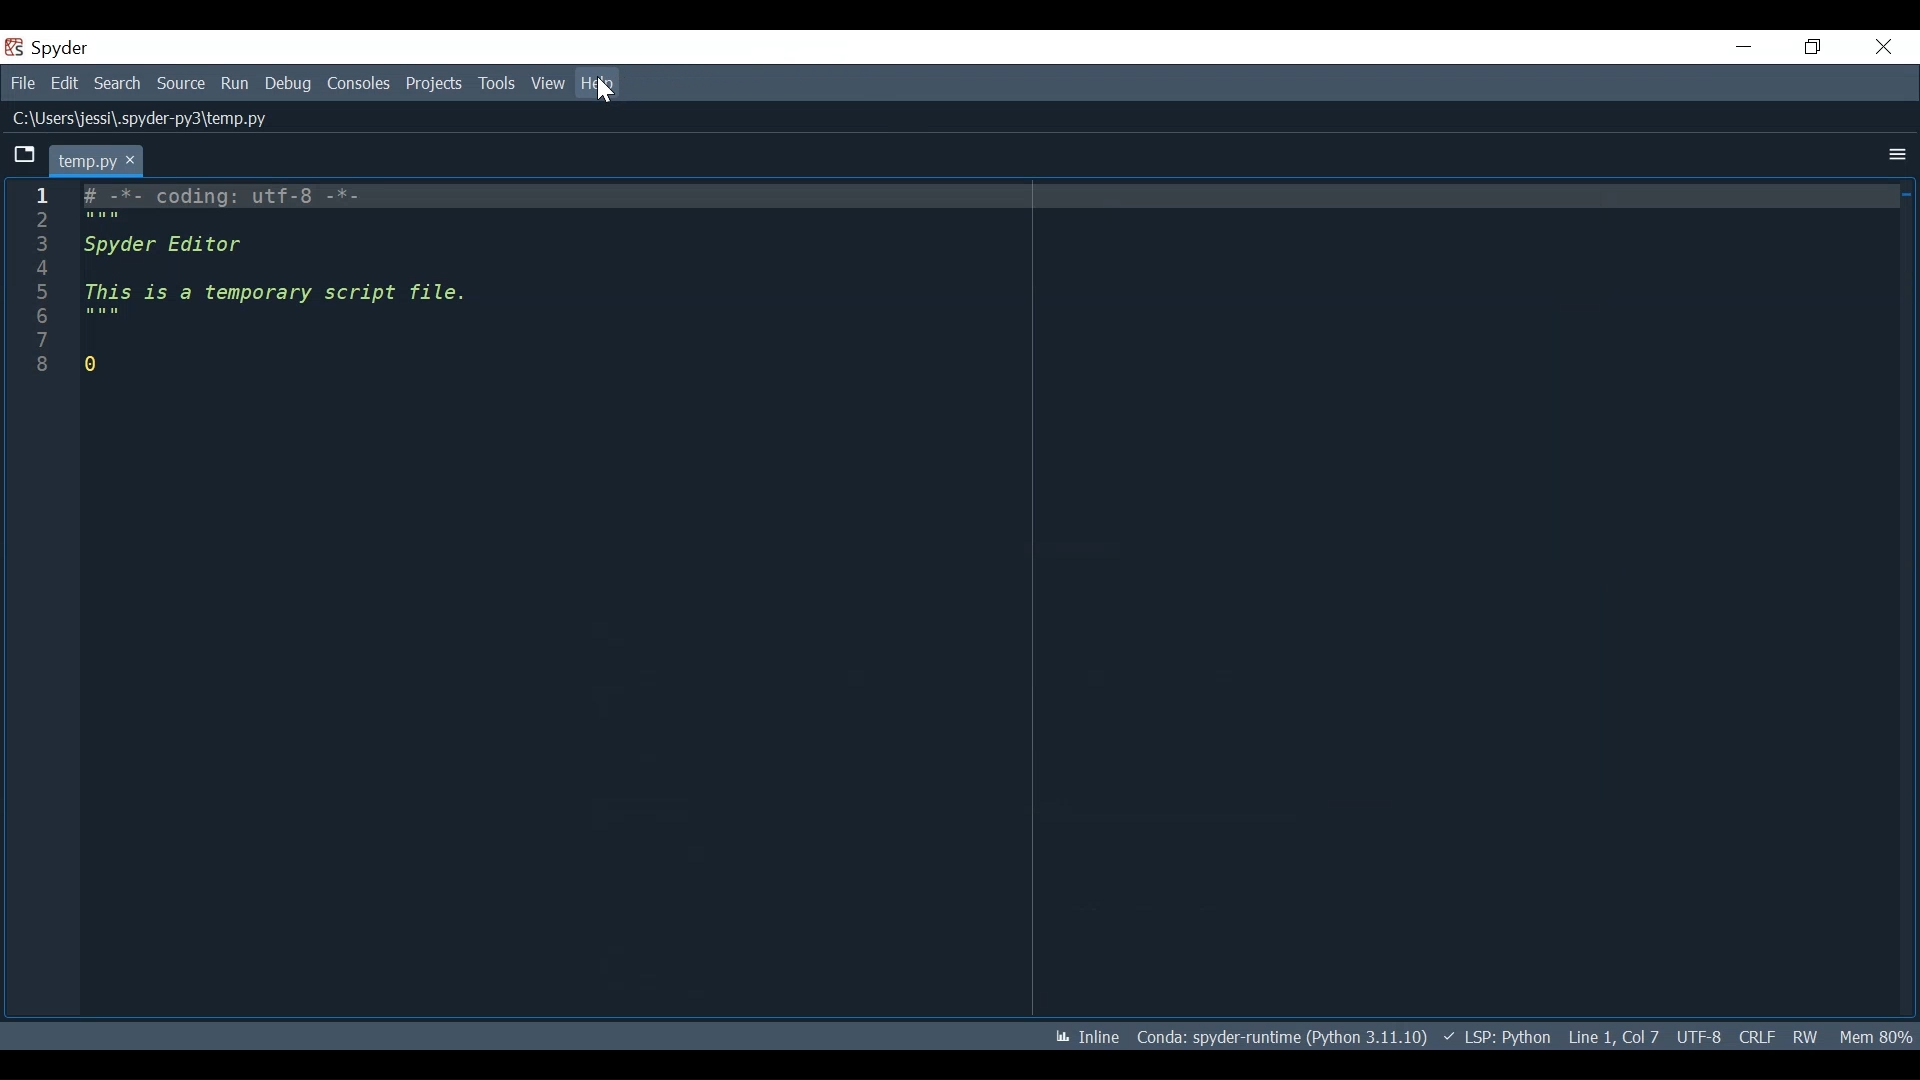 The height and width of the screenshot is (1080, 1920). What do you see at coordinates (1283, 1041) in the screenshot?
I see `Conda: spyder-runtime (Python 3.11.10)` at bounding box center [1283, 1041].